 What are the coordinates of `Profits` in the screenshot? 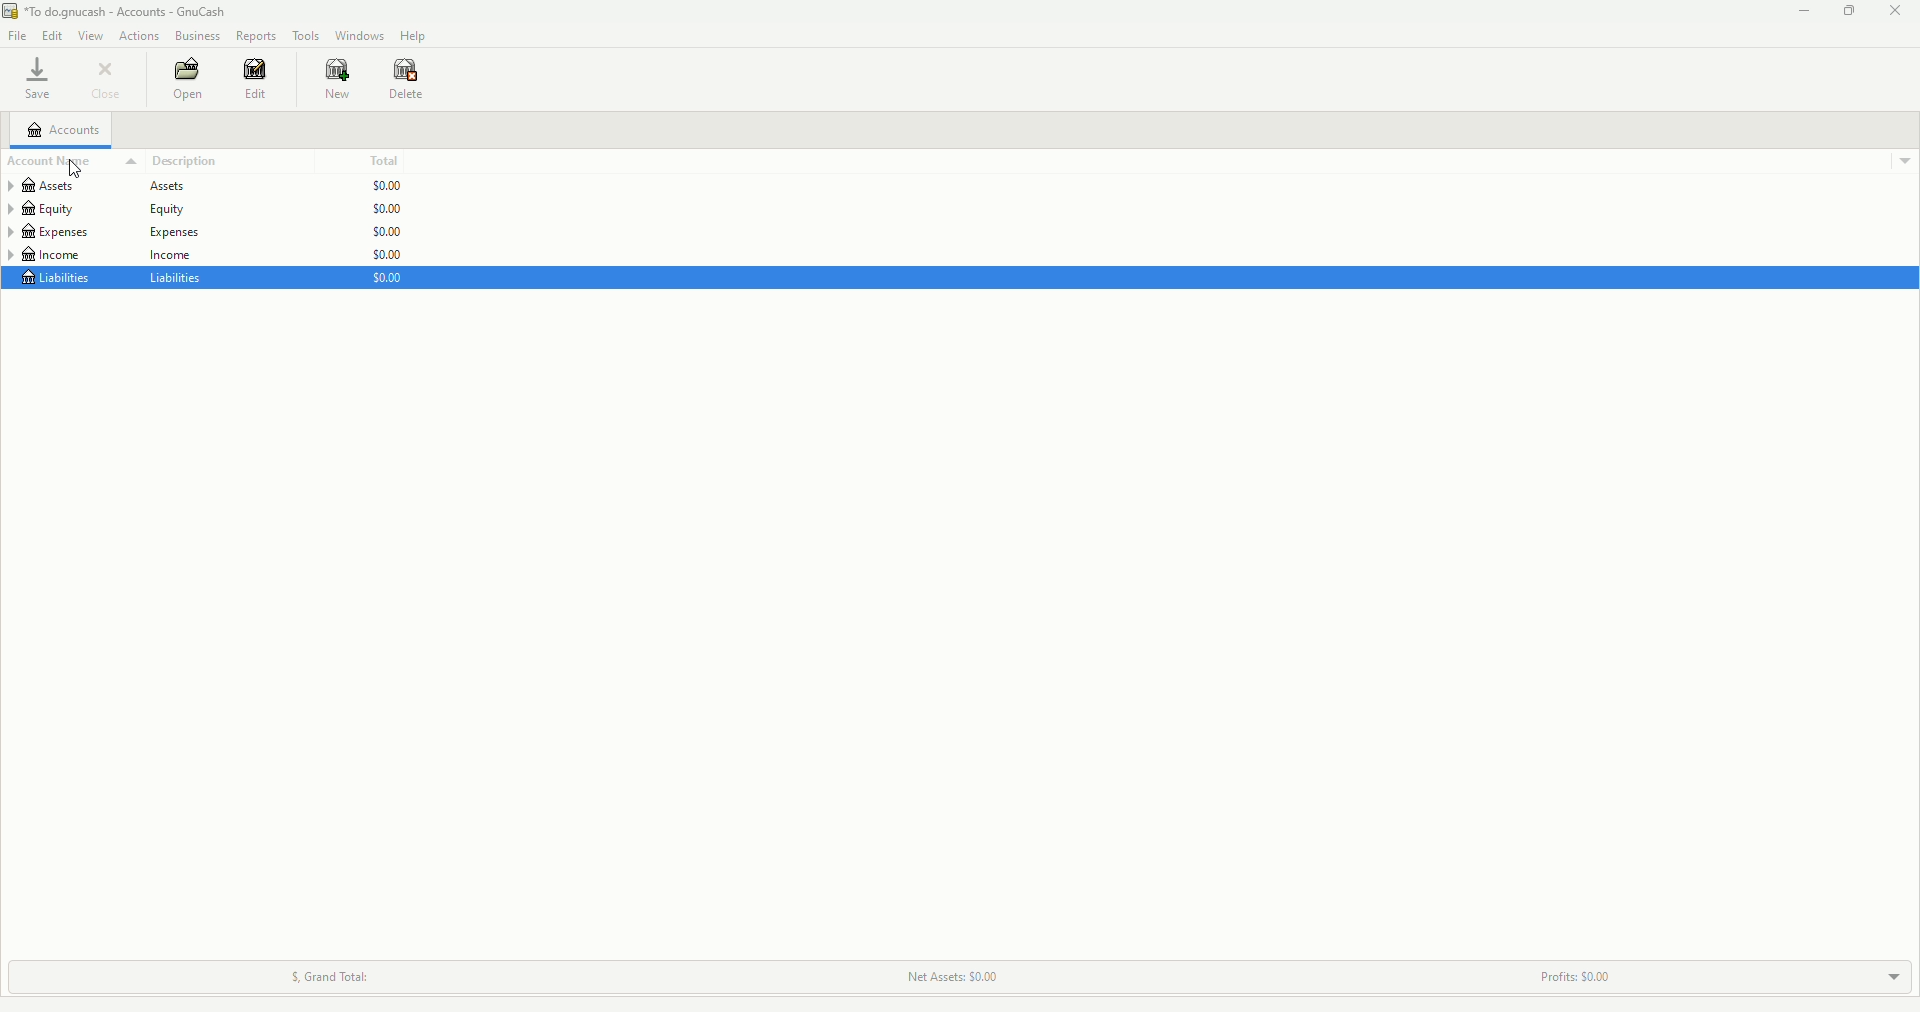 It's located at (1575, 973).